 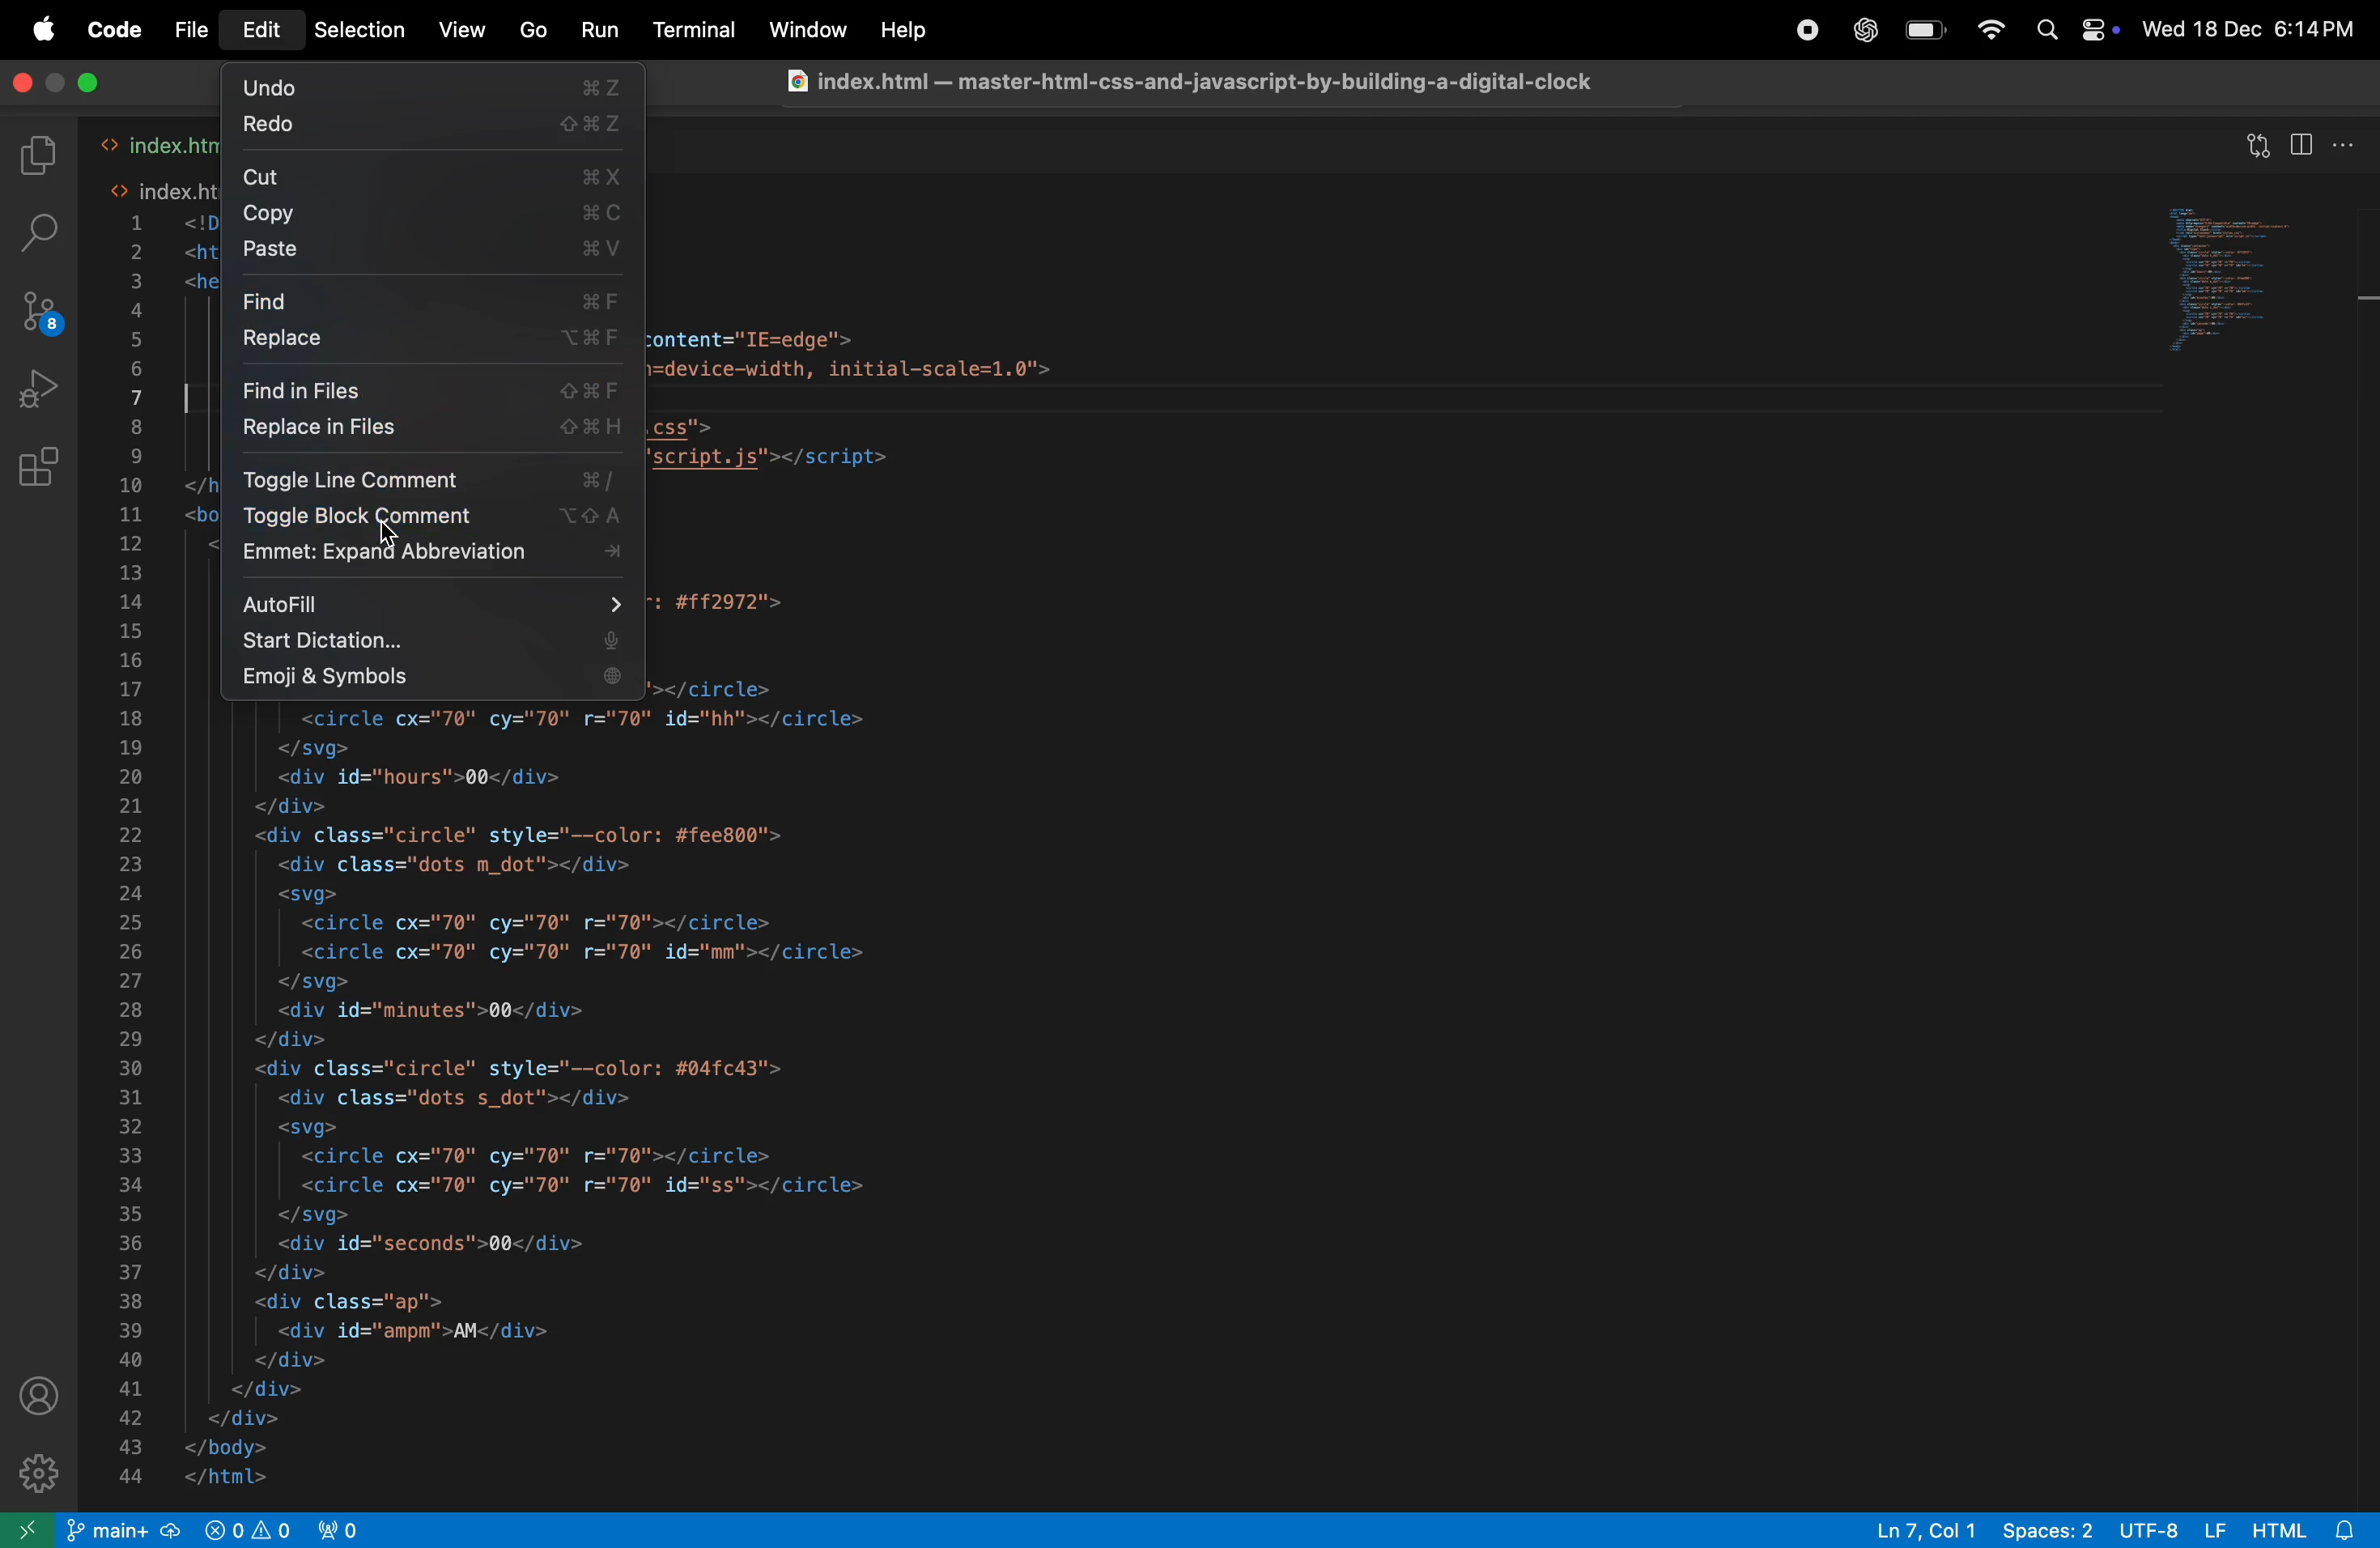 What do you see at coordinates (532, 31) in the screenshot?
I see `Go` at bounding box center [532, 31].